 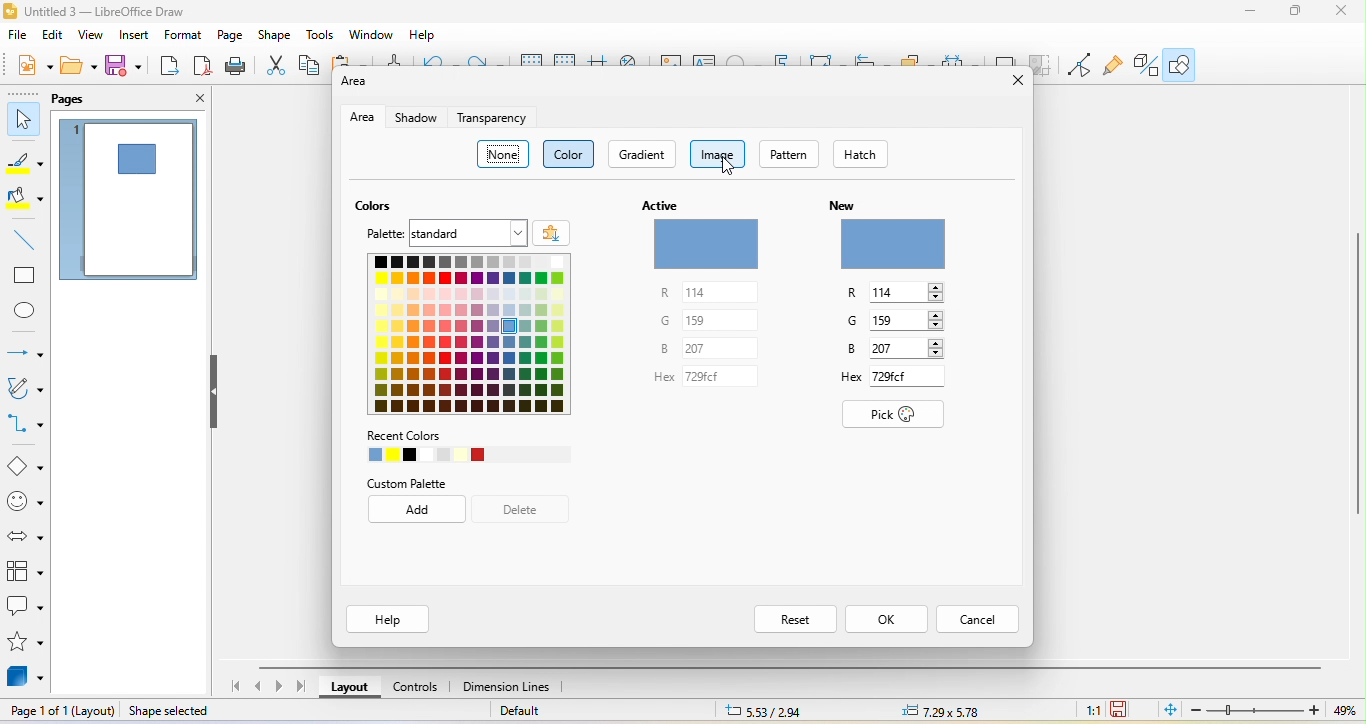 What do you see at coordinates (672, 62) in the screenshot?
I see `image` at bounding box center [672, 62].